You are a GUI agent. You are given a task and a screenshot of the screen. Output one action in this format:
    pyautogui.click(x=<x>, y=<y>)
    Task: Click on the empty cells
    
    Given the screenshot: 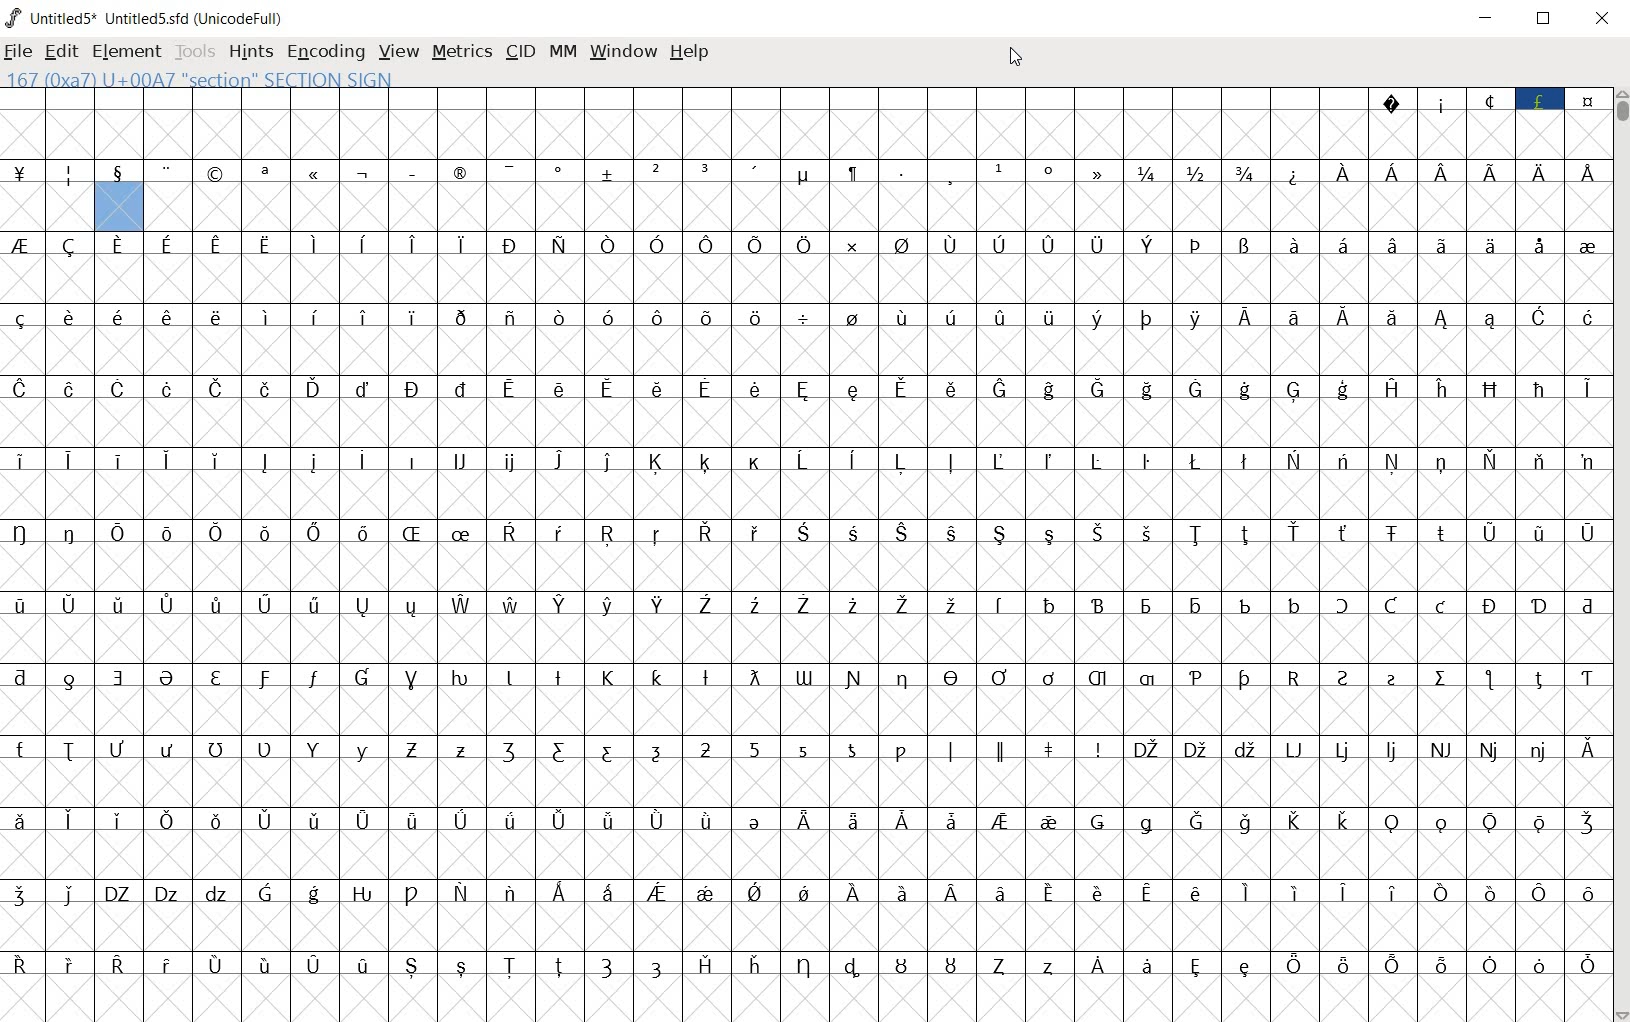 What is the action you would take?
    pyautogui.click(x=806, y=999)
    